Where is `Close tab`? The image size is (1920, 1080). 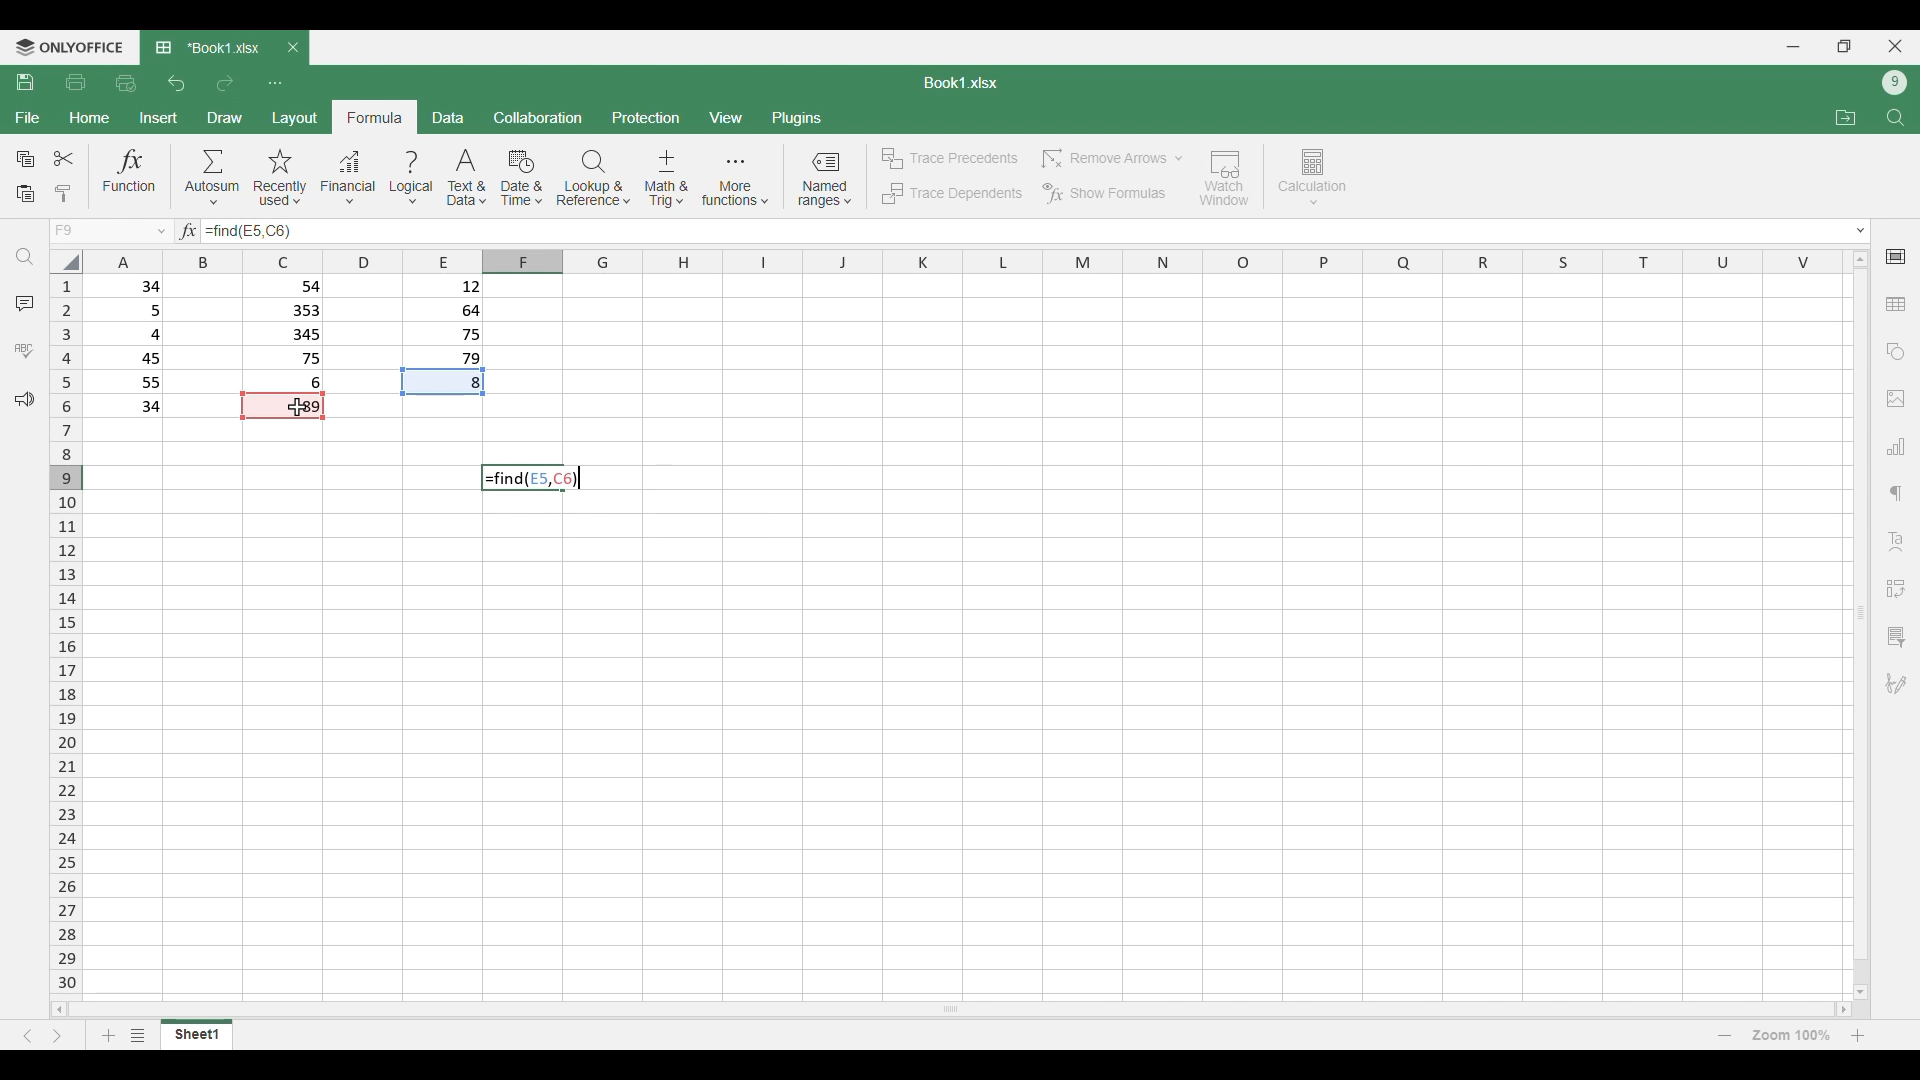 Close tab is located at coordinates (294, 47).